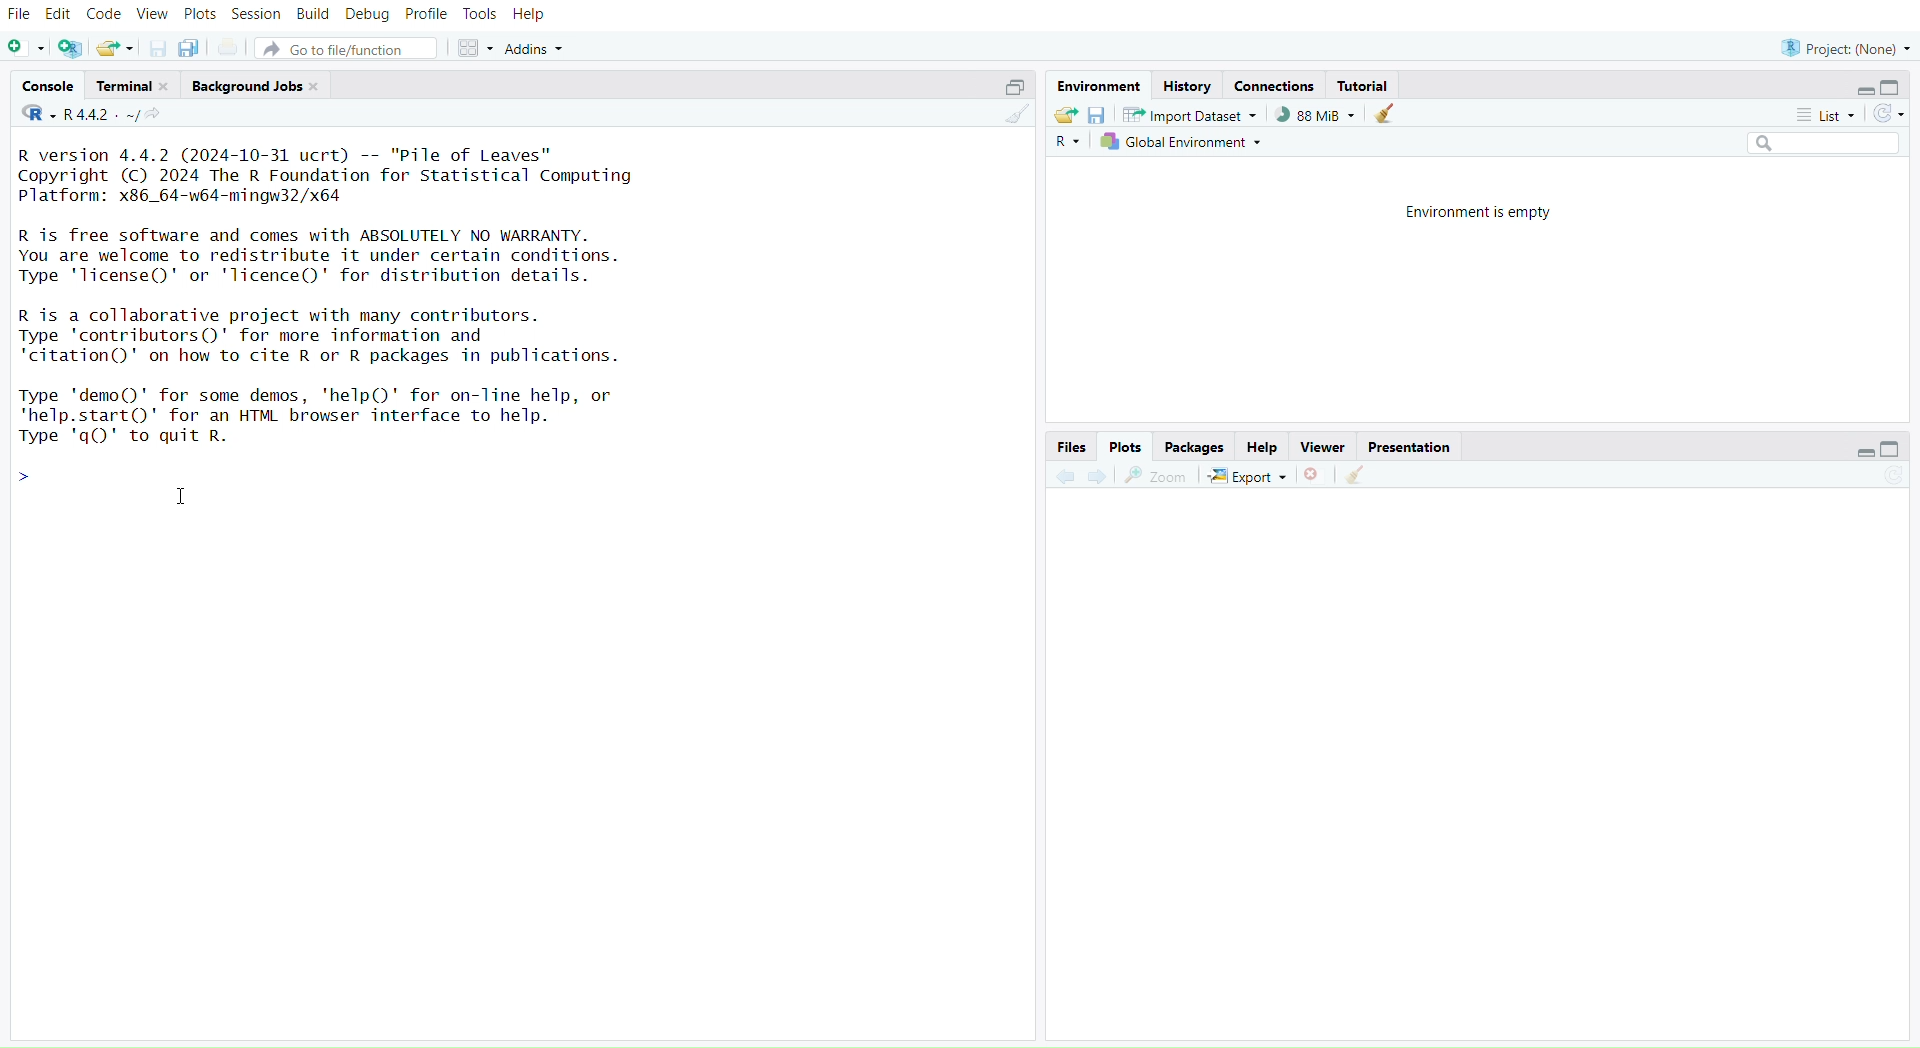 This screenshot has width=1920, height=1048. I want to click on save all open document, so click(188, 49).